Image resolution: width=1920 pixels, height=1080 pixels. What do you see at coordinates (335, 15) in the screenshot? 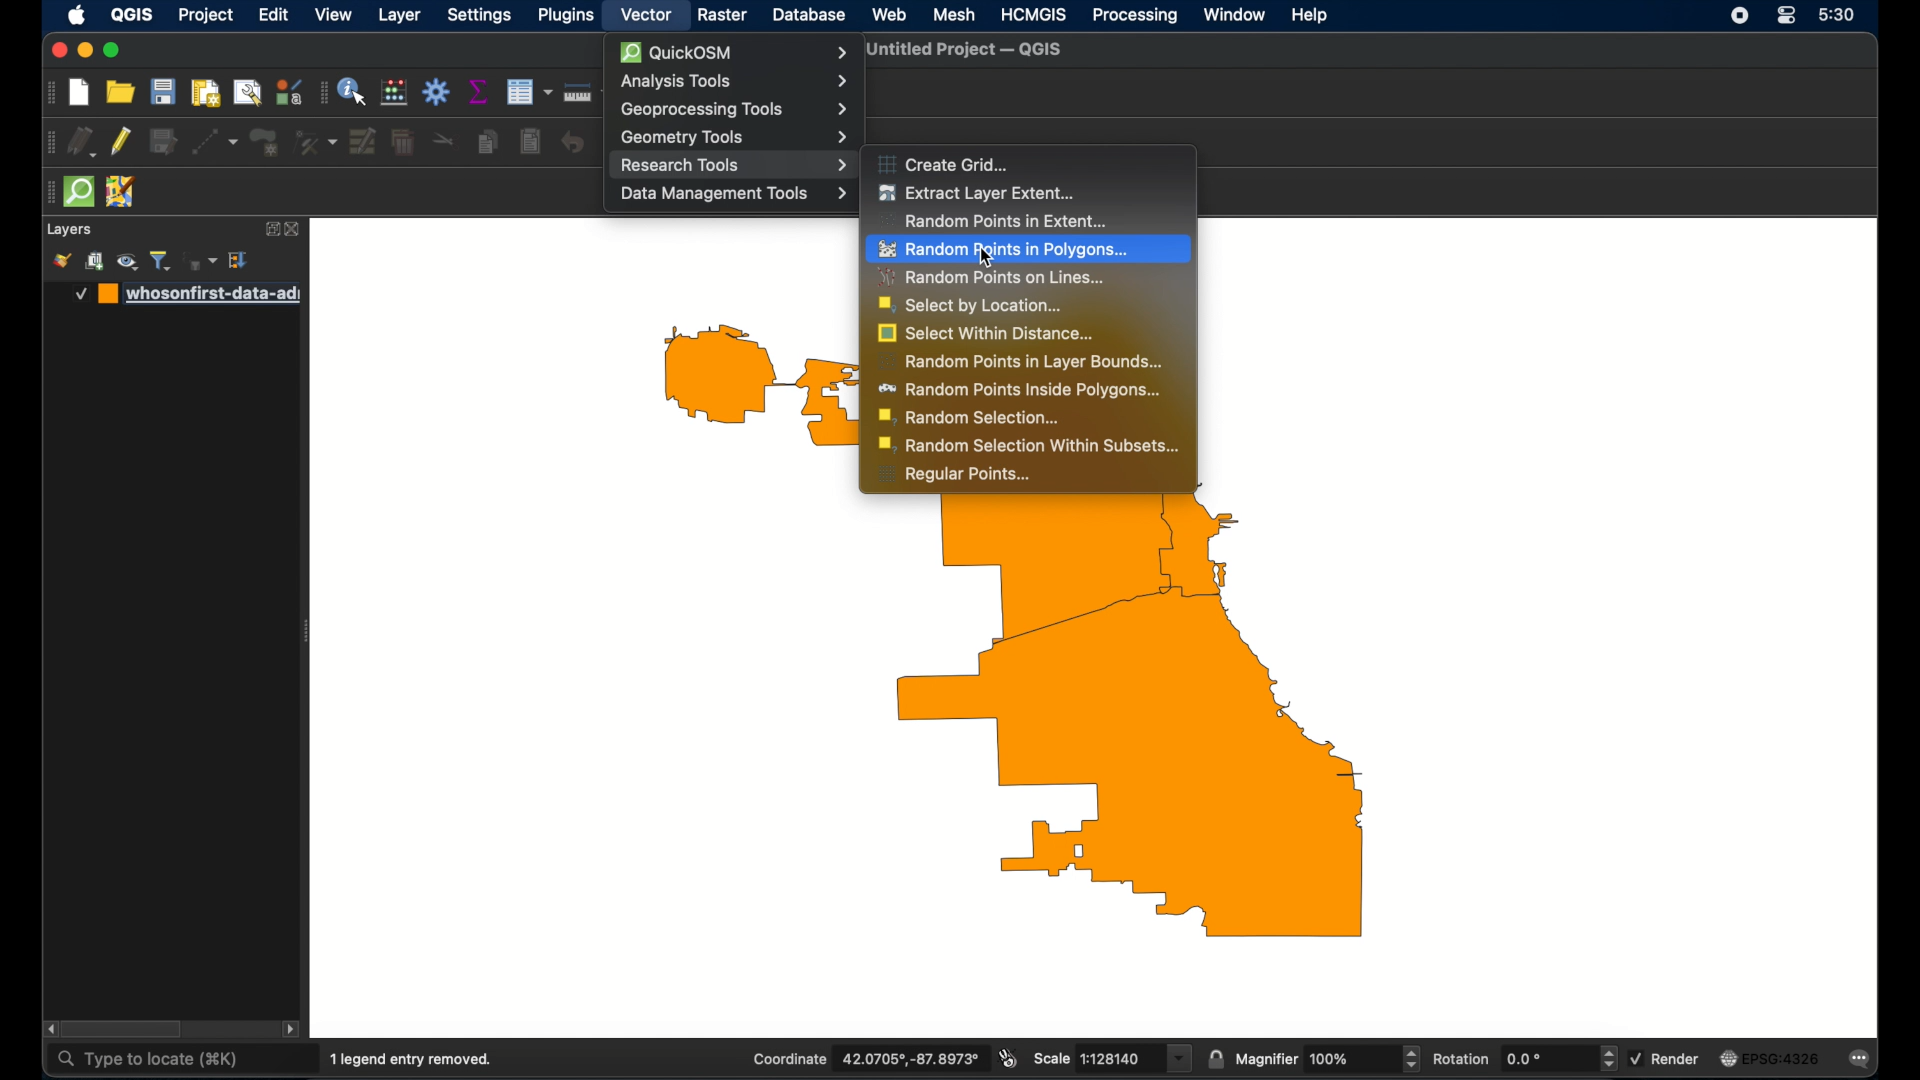
I see `view` at bounding box center [335, 15].